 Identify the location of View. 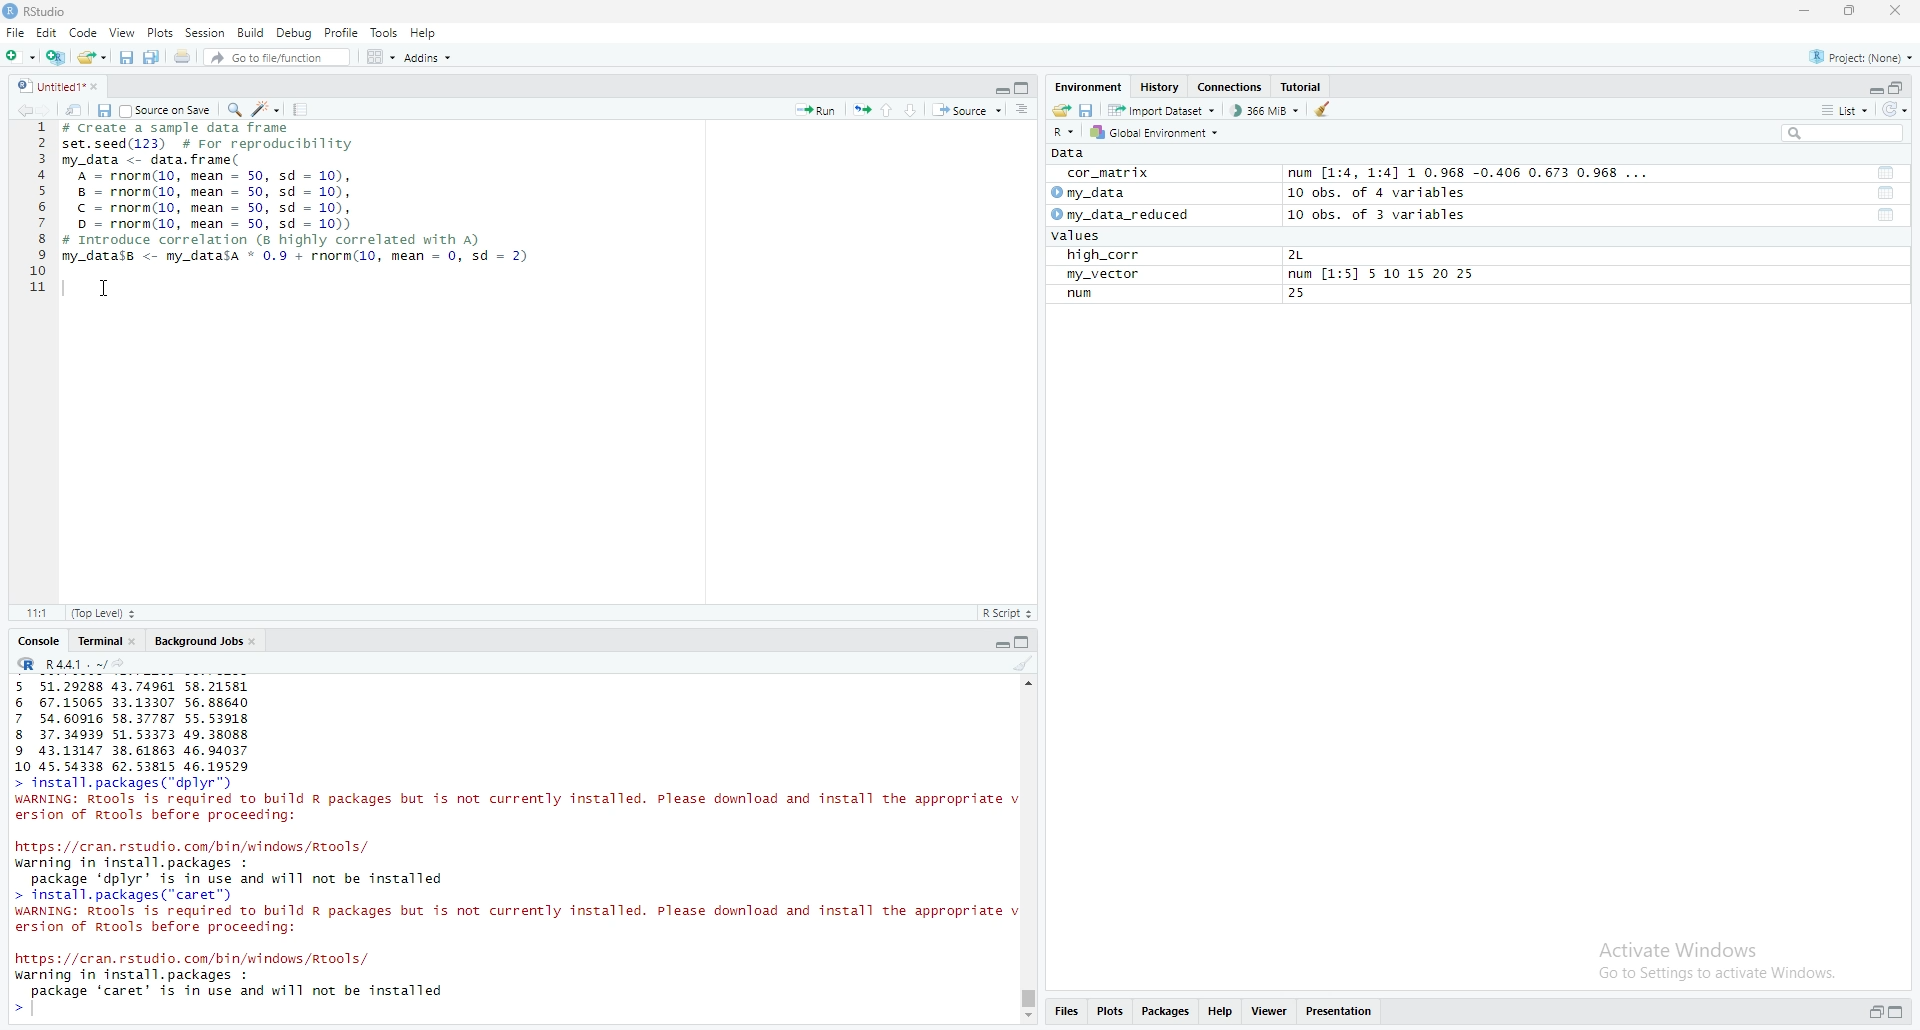
(123, 33).